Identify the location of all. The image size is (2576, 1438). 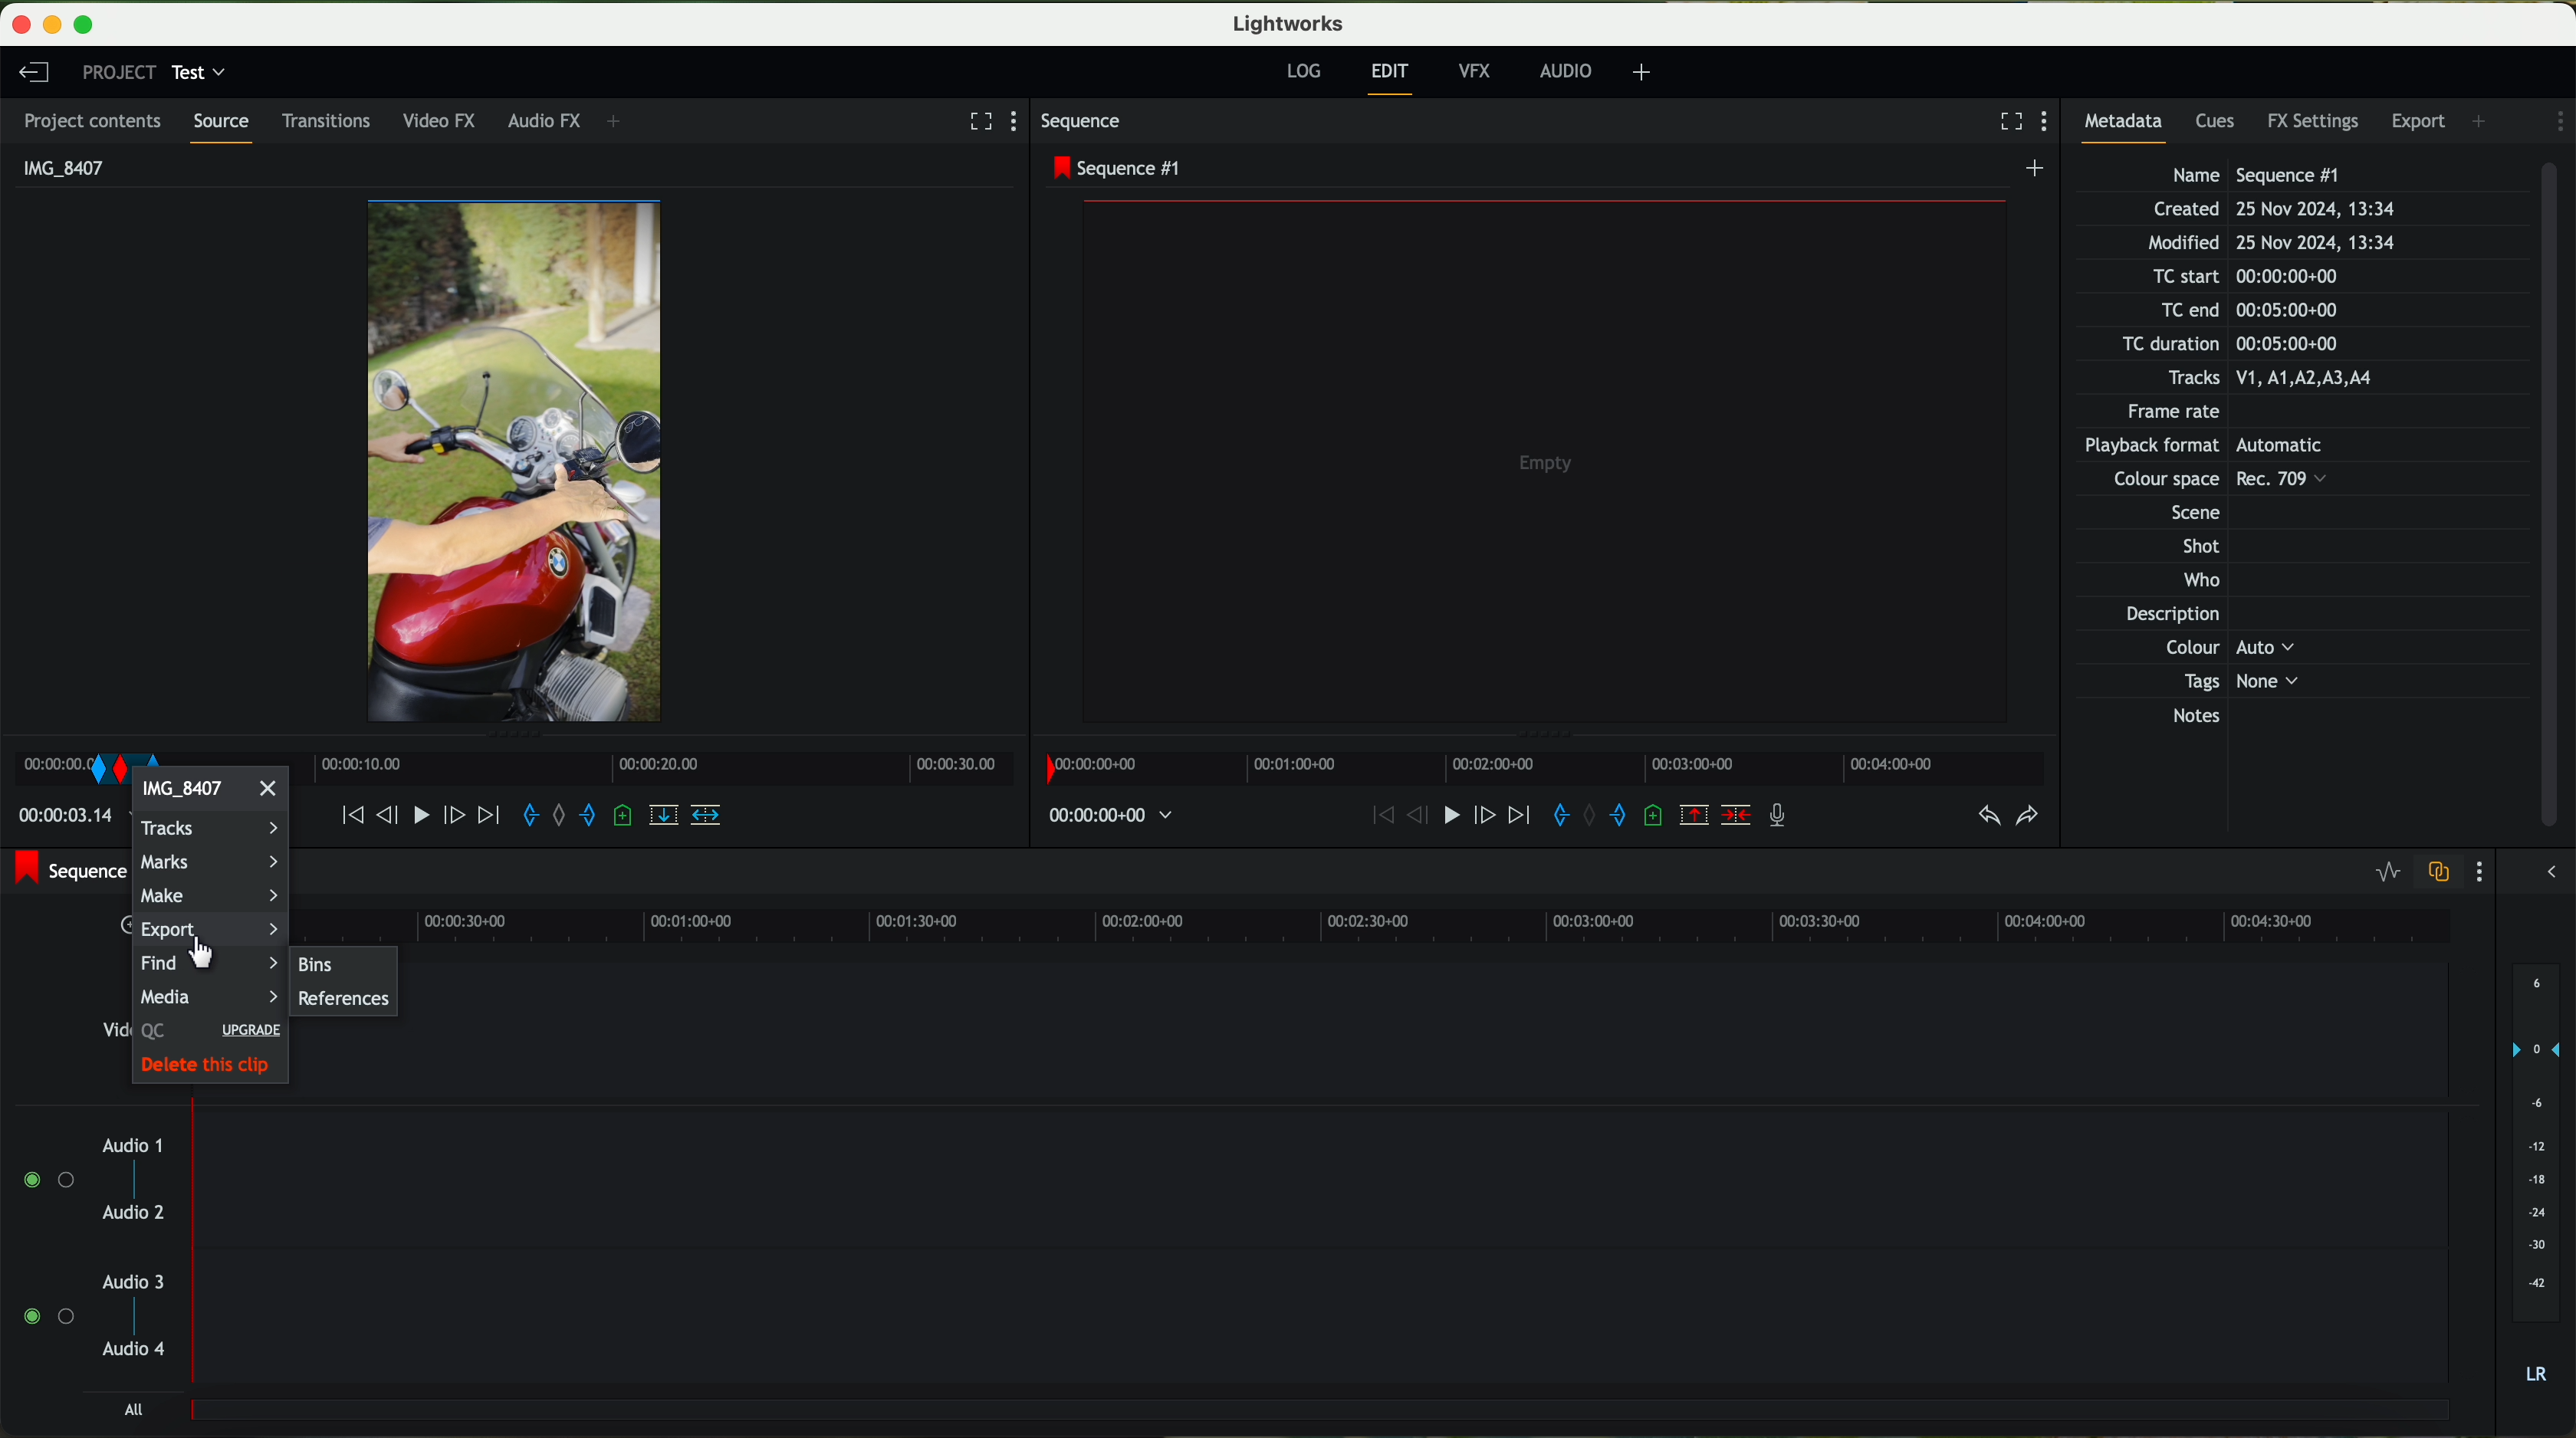
(137, 1411).